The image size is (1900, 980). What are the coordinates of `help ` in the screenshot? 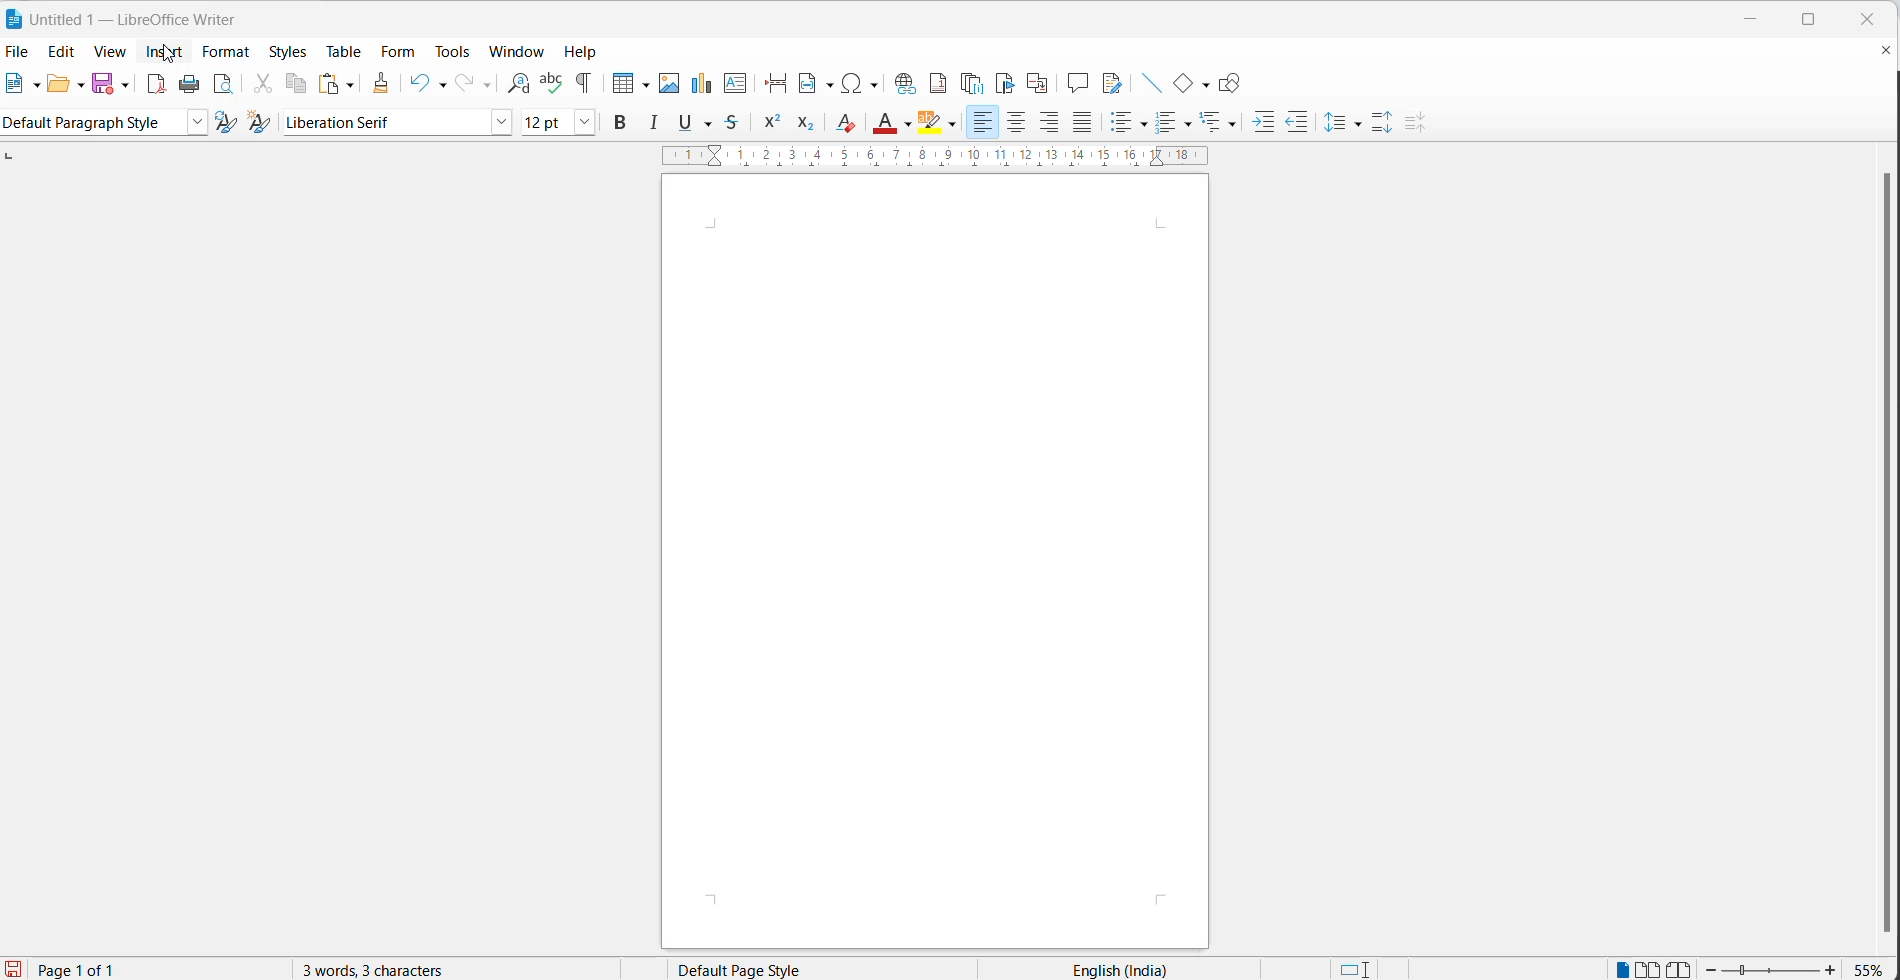 It's located at (586, 52).